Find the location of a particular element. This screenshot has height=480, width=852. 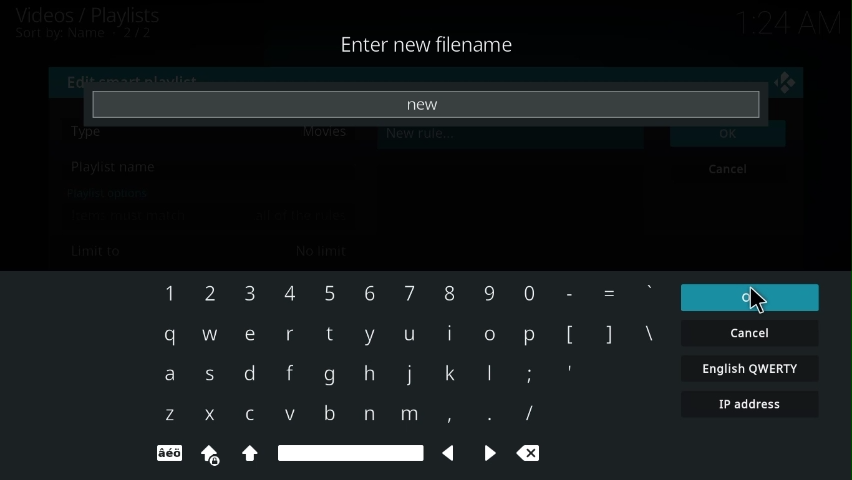

space is located at coordinates (349, 453).